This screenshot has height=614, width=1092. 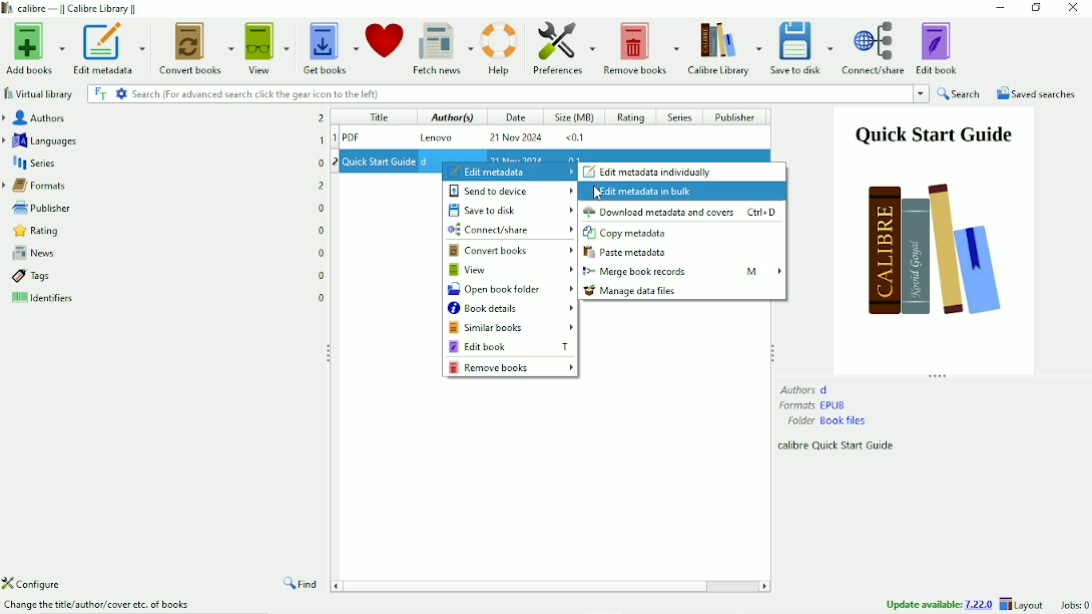 I want to click on Remove books, so click(x=511, y=368).